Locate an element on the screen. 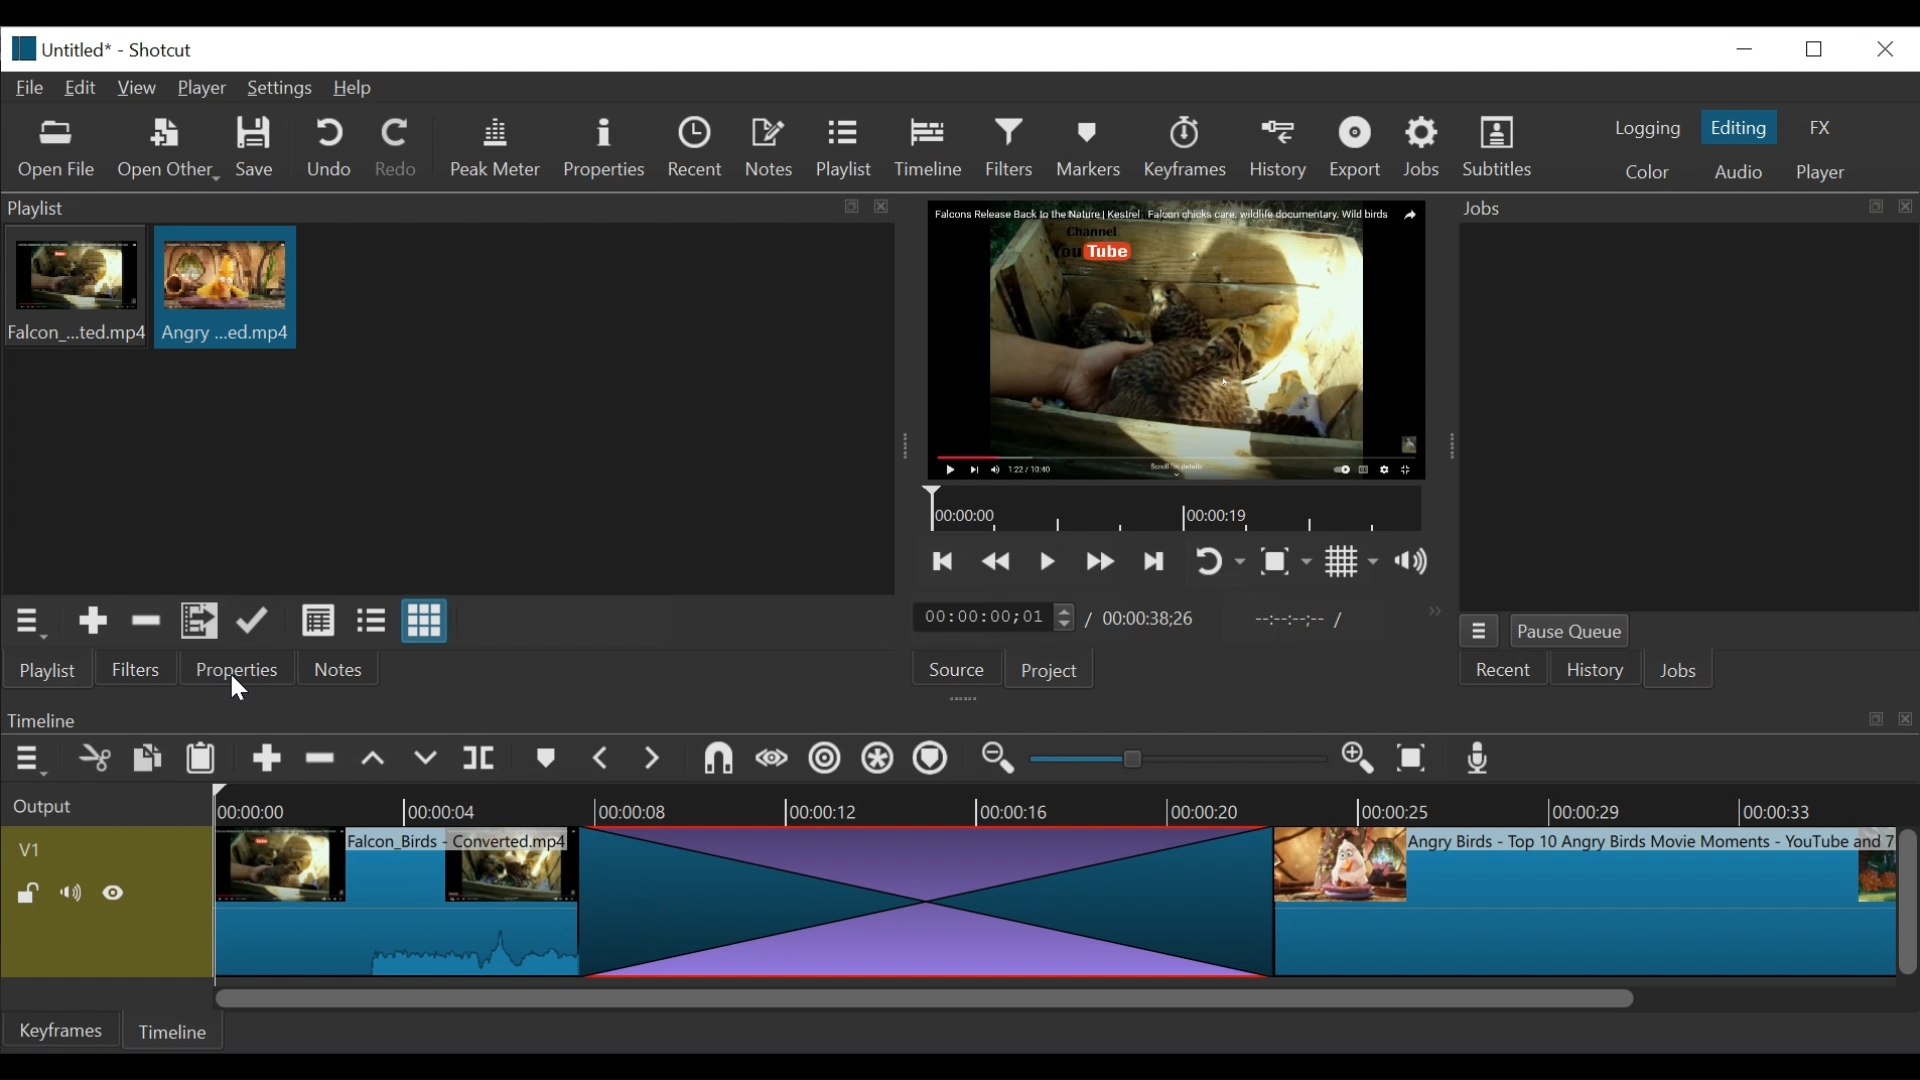 The height and width of the screenshot is (1080, 1920). Timeline is located at coordinates (934, 144).